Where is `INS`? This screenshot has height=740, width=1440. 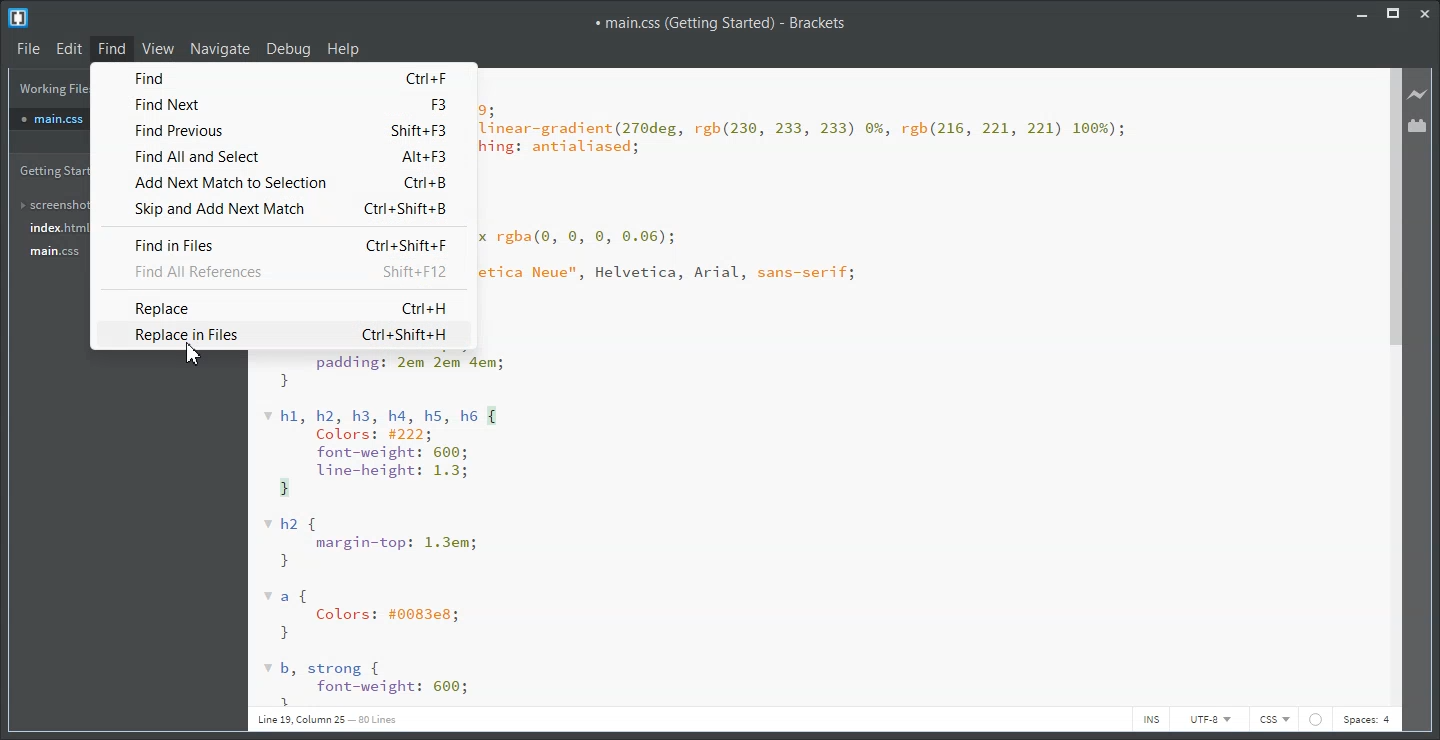 INS is located at coordinates (1150, 719).